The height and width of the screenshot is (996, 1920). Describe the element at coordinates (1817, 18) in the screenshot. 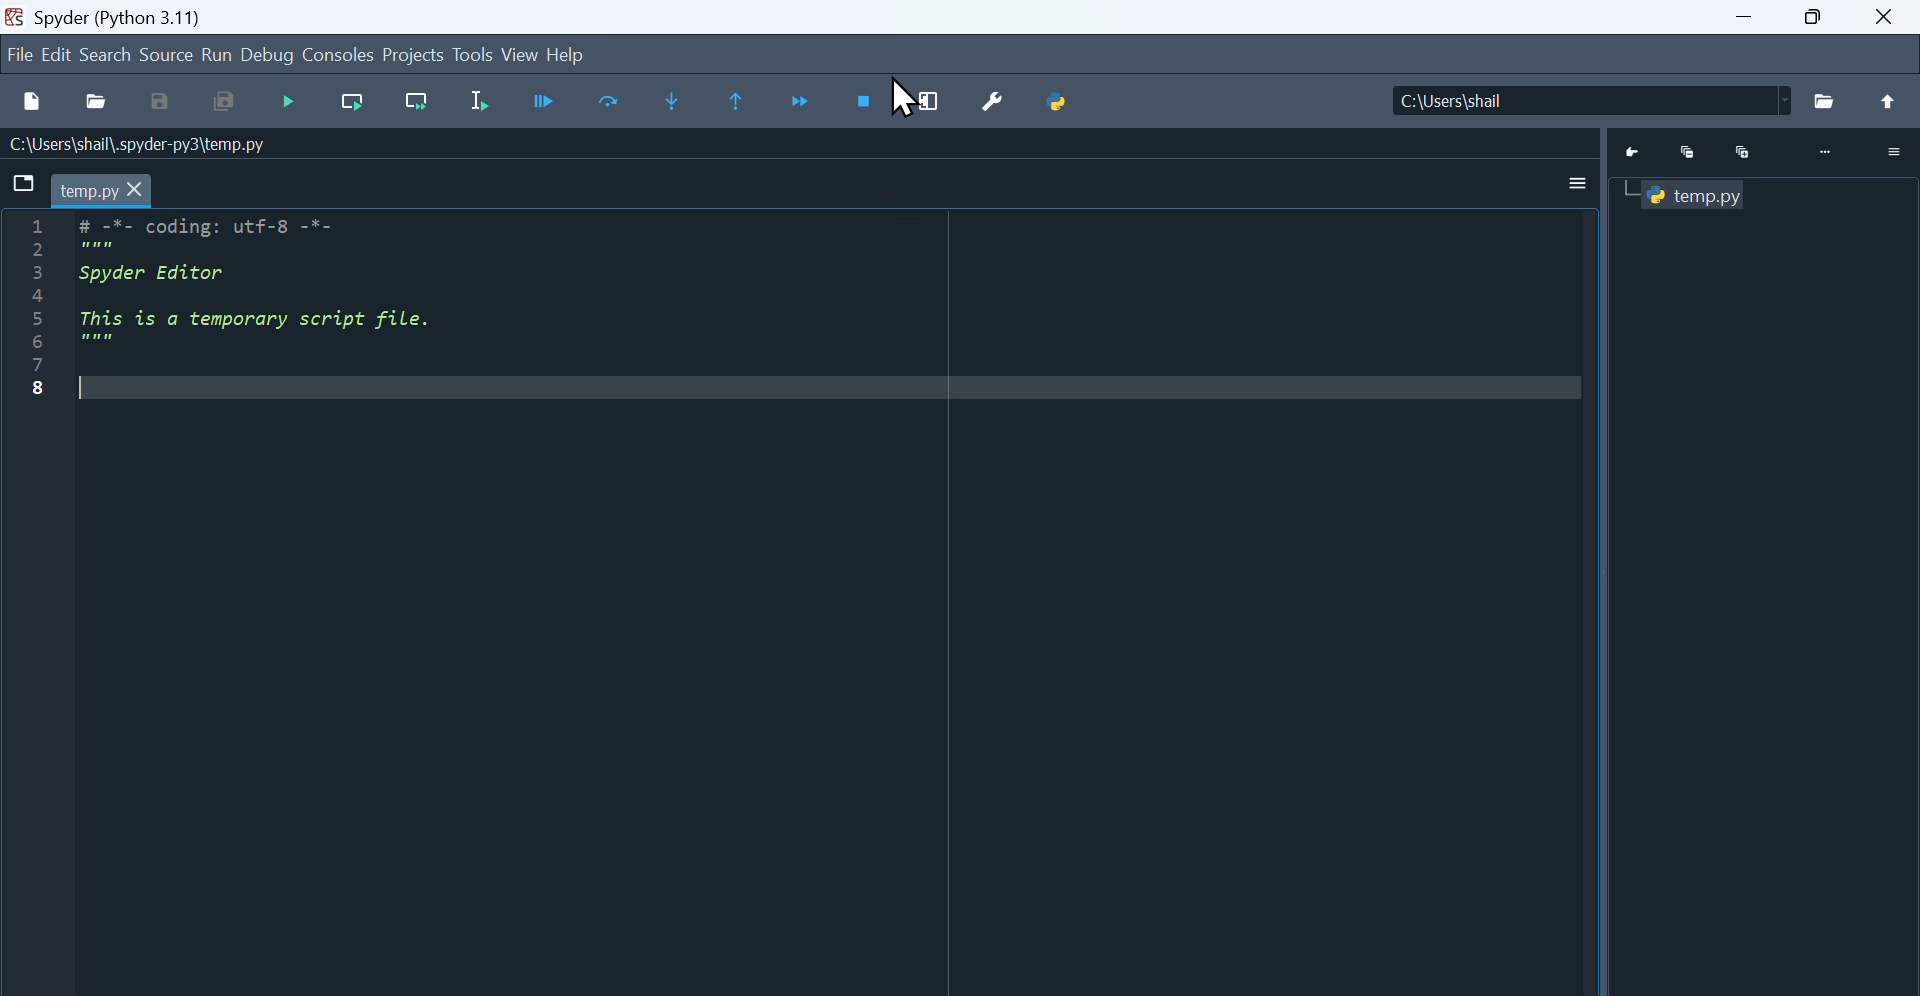

I see `Maximise` at that location.